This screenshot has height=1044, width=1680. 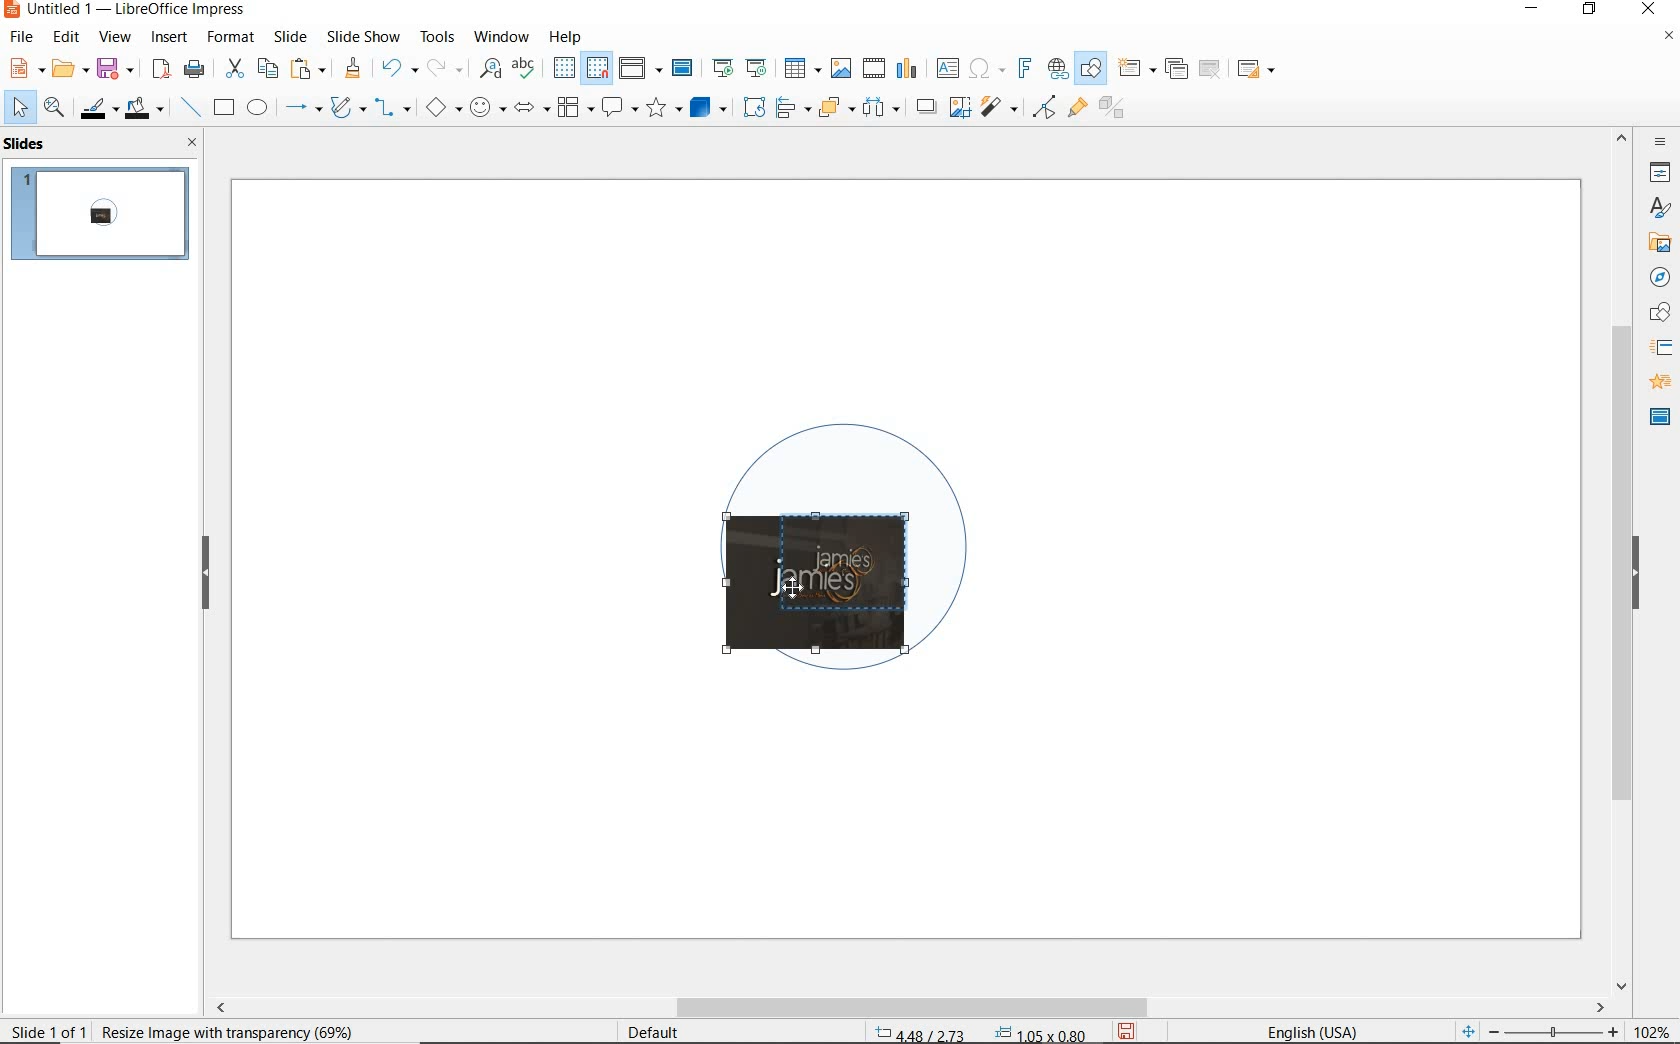 What do you see at coordinates (655, 1032) in the screenshot?
I see `Default` at bounding box center [655, 1032].